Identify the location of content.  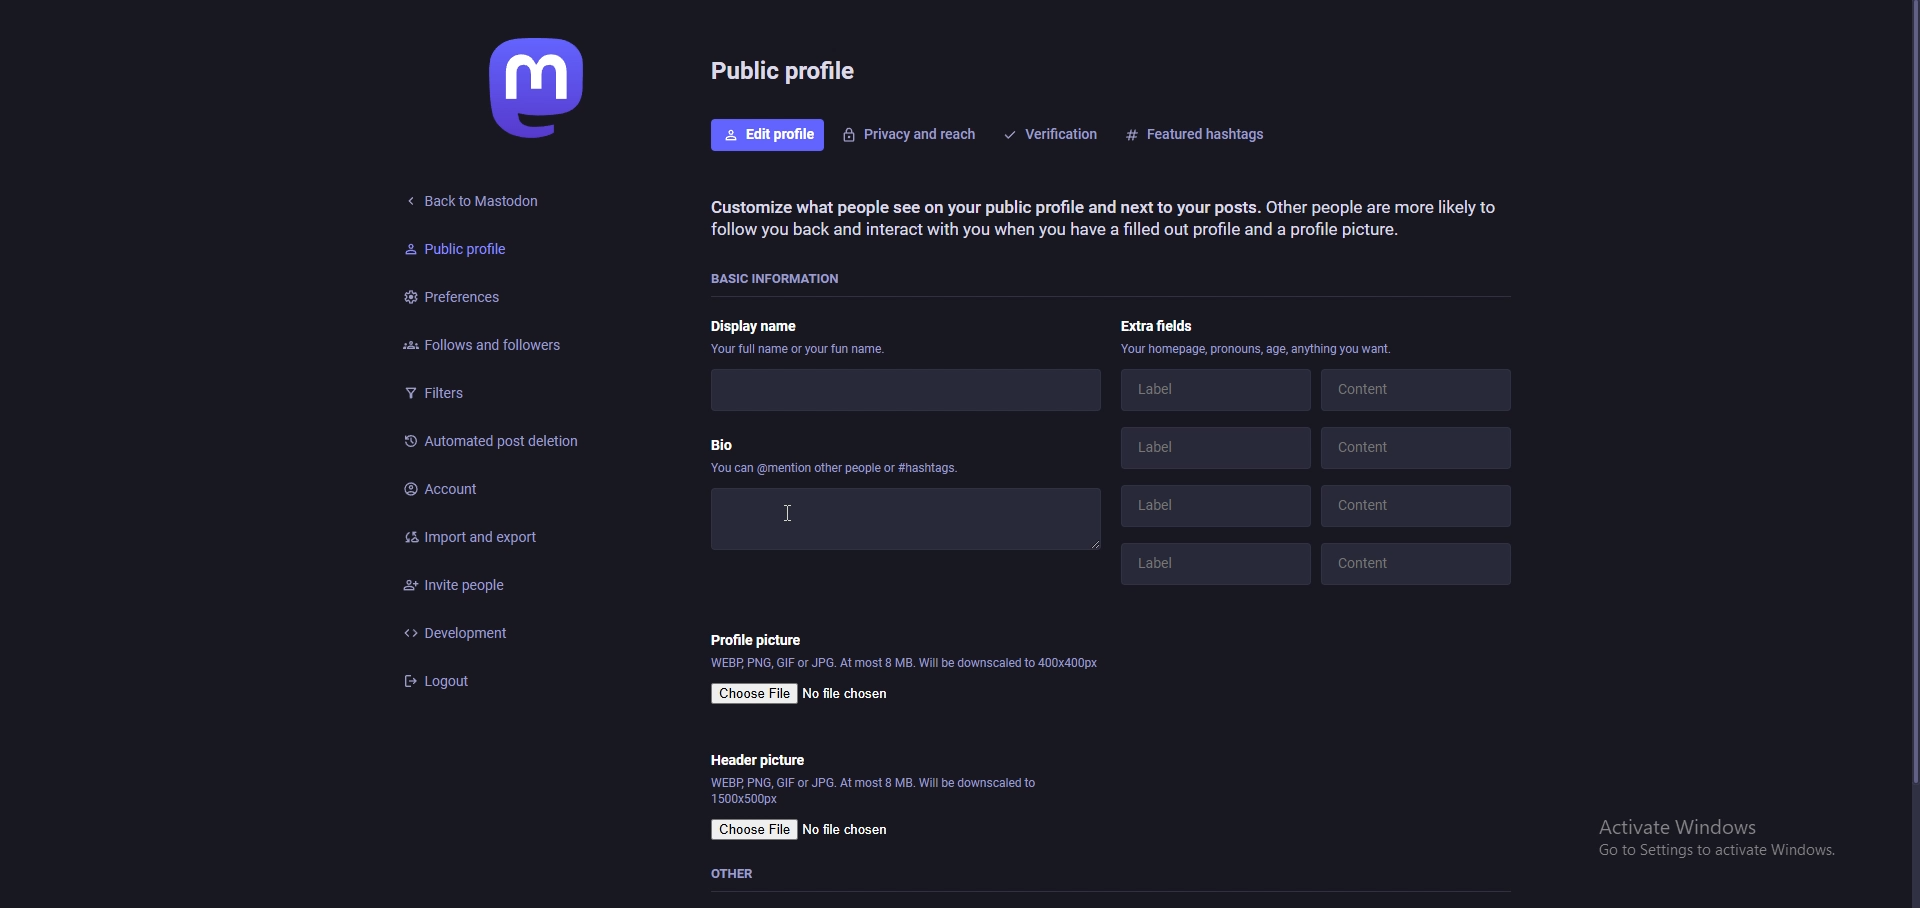
(1415, 448).